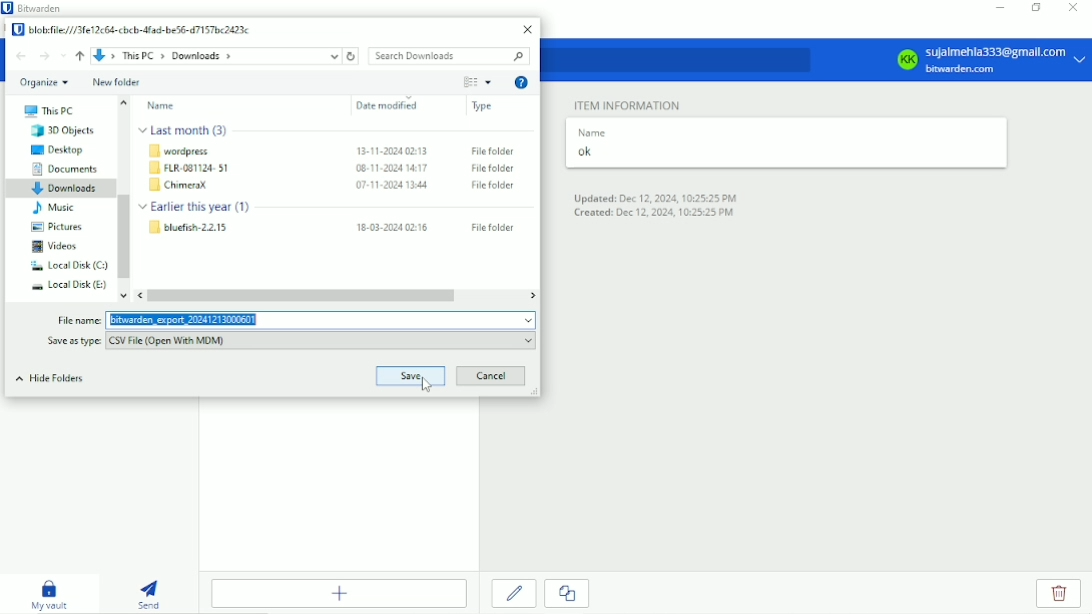 The image size is (1092, 614). Describe the element at coordinates (490, 185) in the screenshot. I see `File folder` at that location.